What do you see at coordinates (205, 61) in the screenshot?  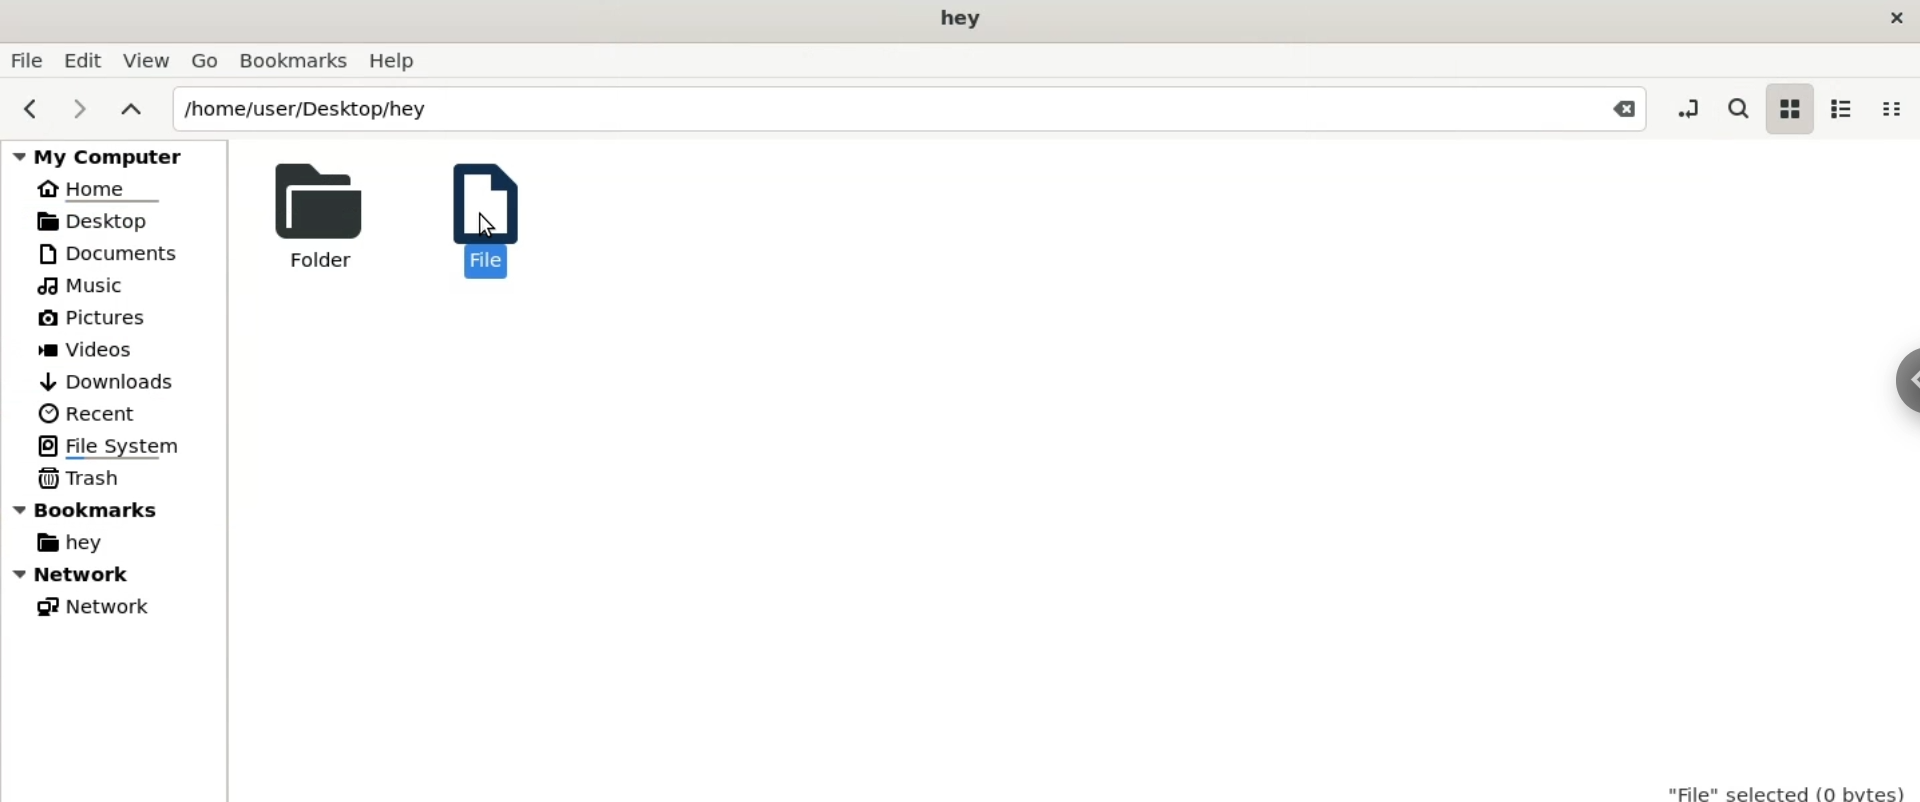 I see `go` at bounding box center [205, 61].